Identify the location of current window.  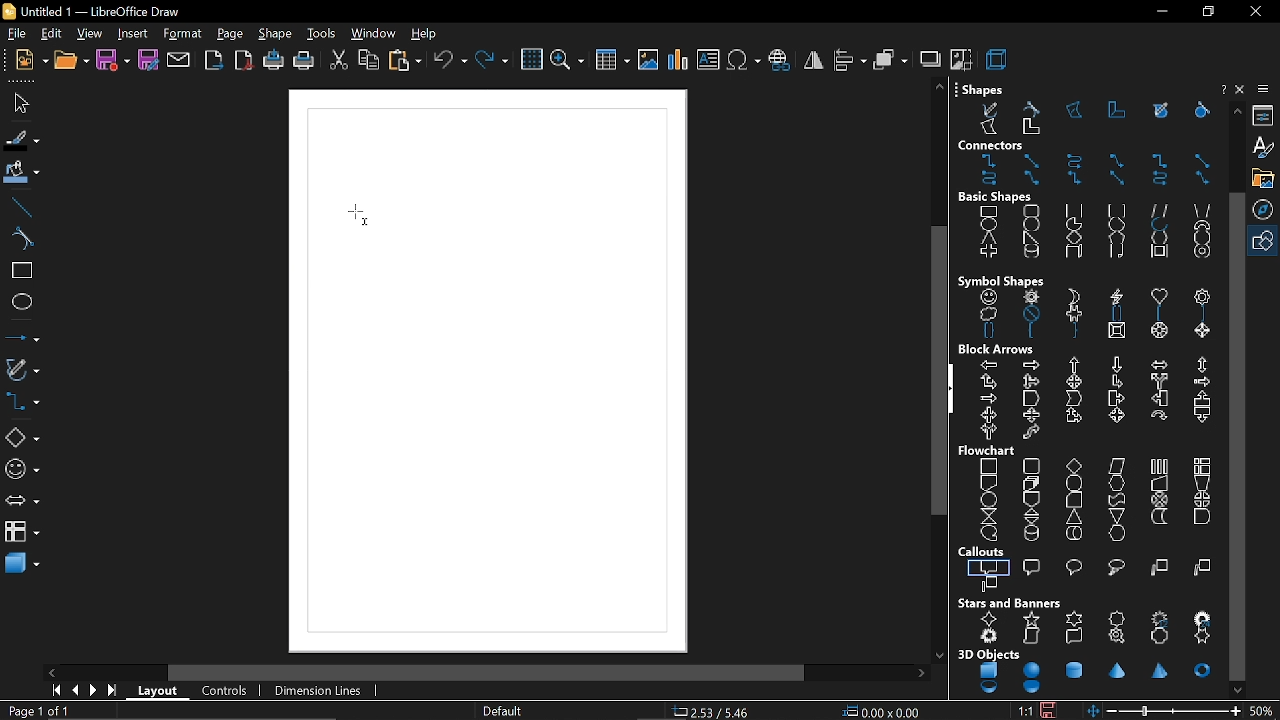
(102, 10).